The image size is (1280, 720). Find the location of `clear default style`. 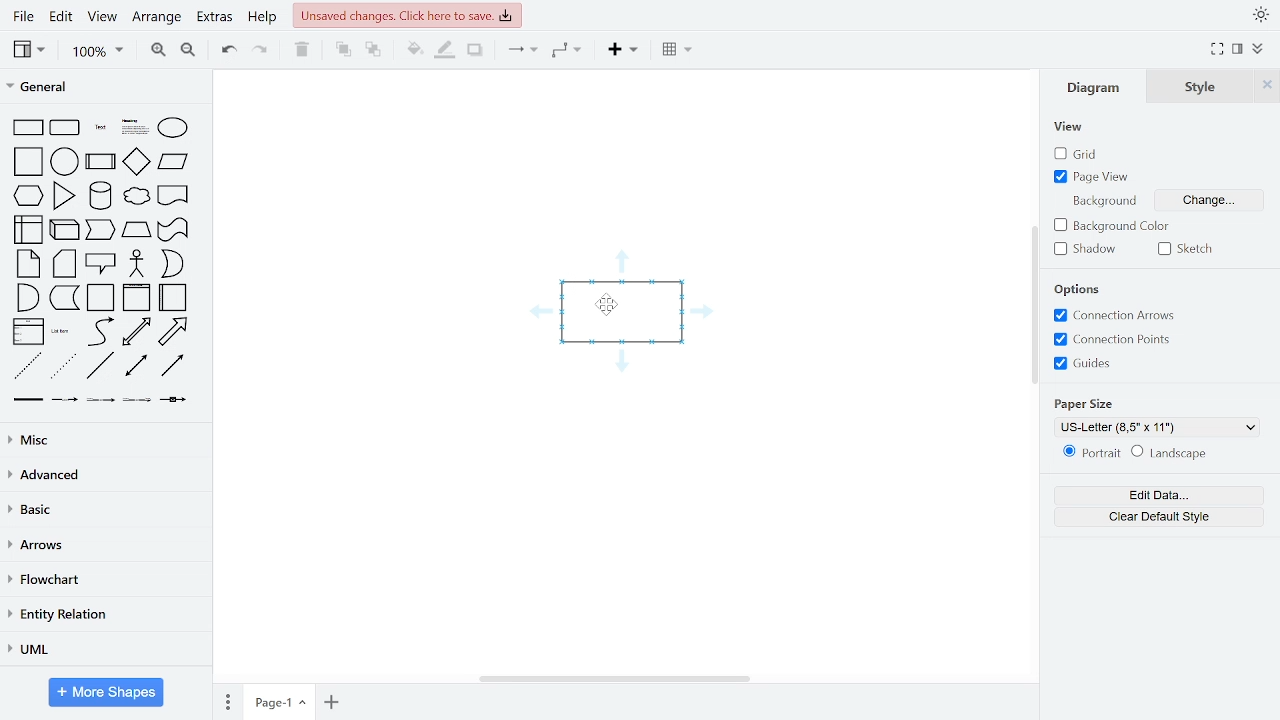

clear default style is located at coordinates (1156, 516).